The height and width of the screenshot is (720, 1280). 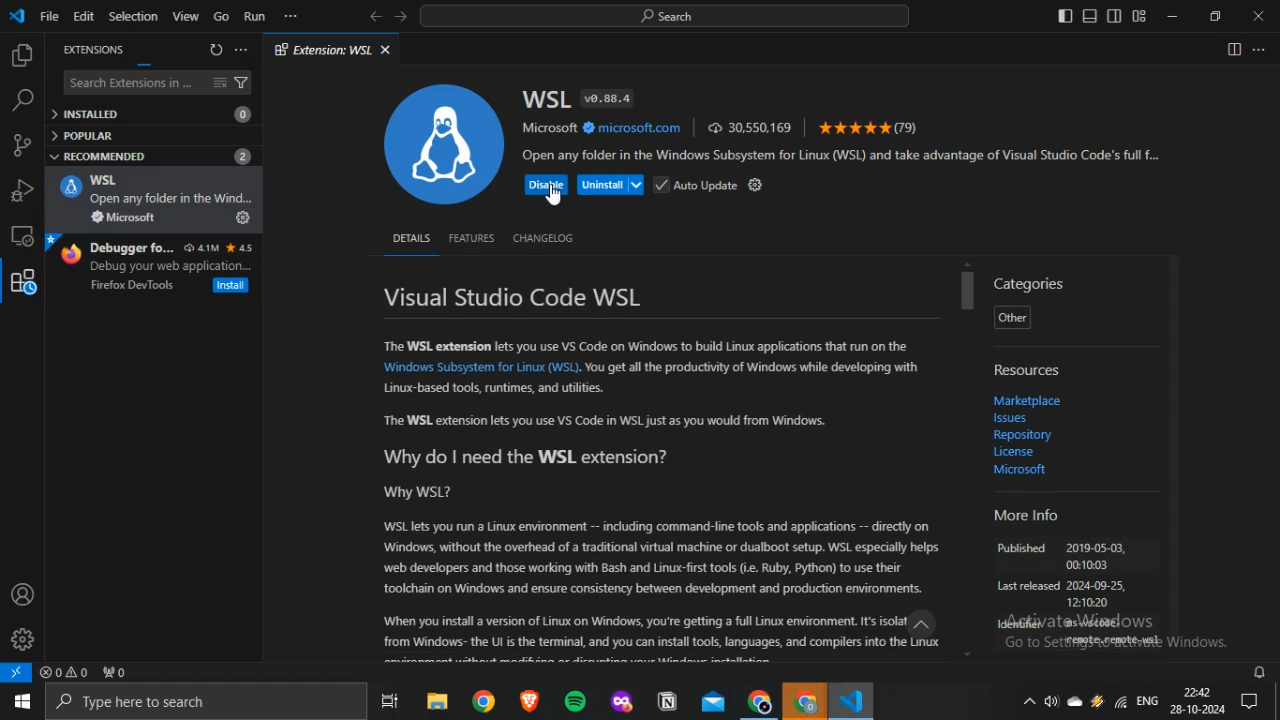 What do you see at coordinates (1021, 436) in the screenshot?
I see `Repository` at bounding box center [1021, 436].